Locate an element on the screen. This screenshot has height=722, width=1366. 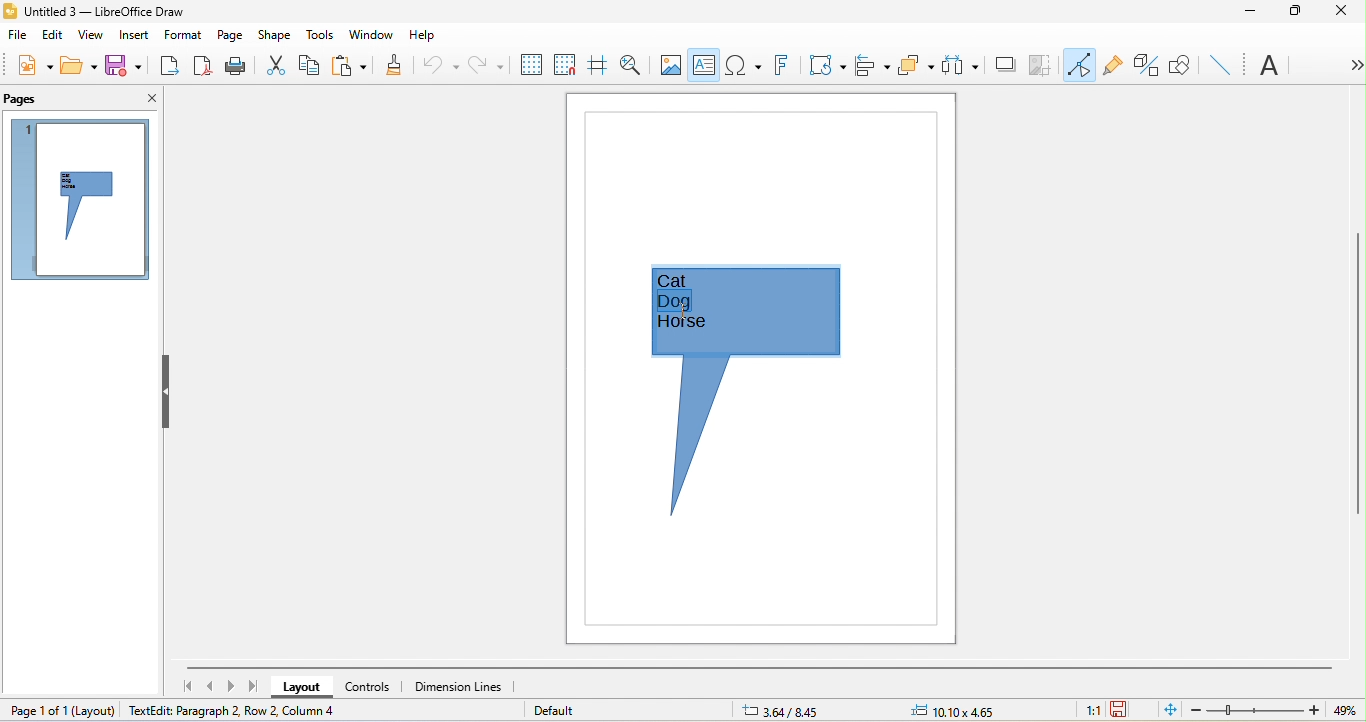
textedit paragraph 2, row 2, column 4 is located at coordinates (270, 712).